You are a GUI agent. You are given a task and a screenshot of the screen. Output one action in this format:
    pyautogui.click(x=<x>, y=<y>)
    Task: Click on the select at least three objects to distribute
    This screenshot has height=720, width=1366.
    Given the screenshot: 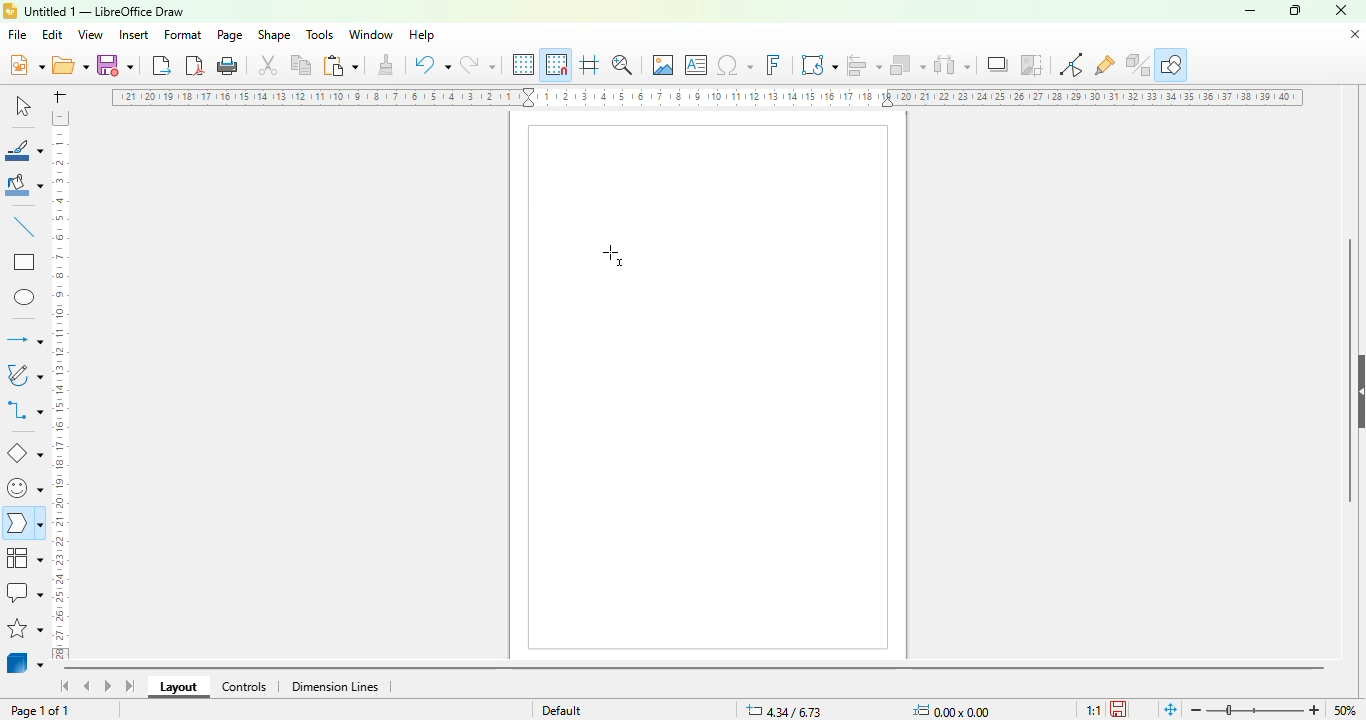 What is the action you would take?
    pyautogui.click(x=952, y=64)
    